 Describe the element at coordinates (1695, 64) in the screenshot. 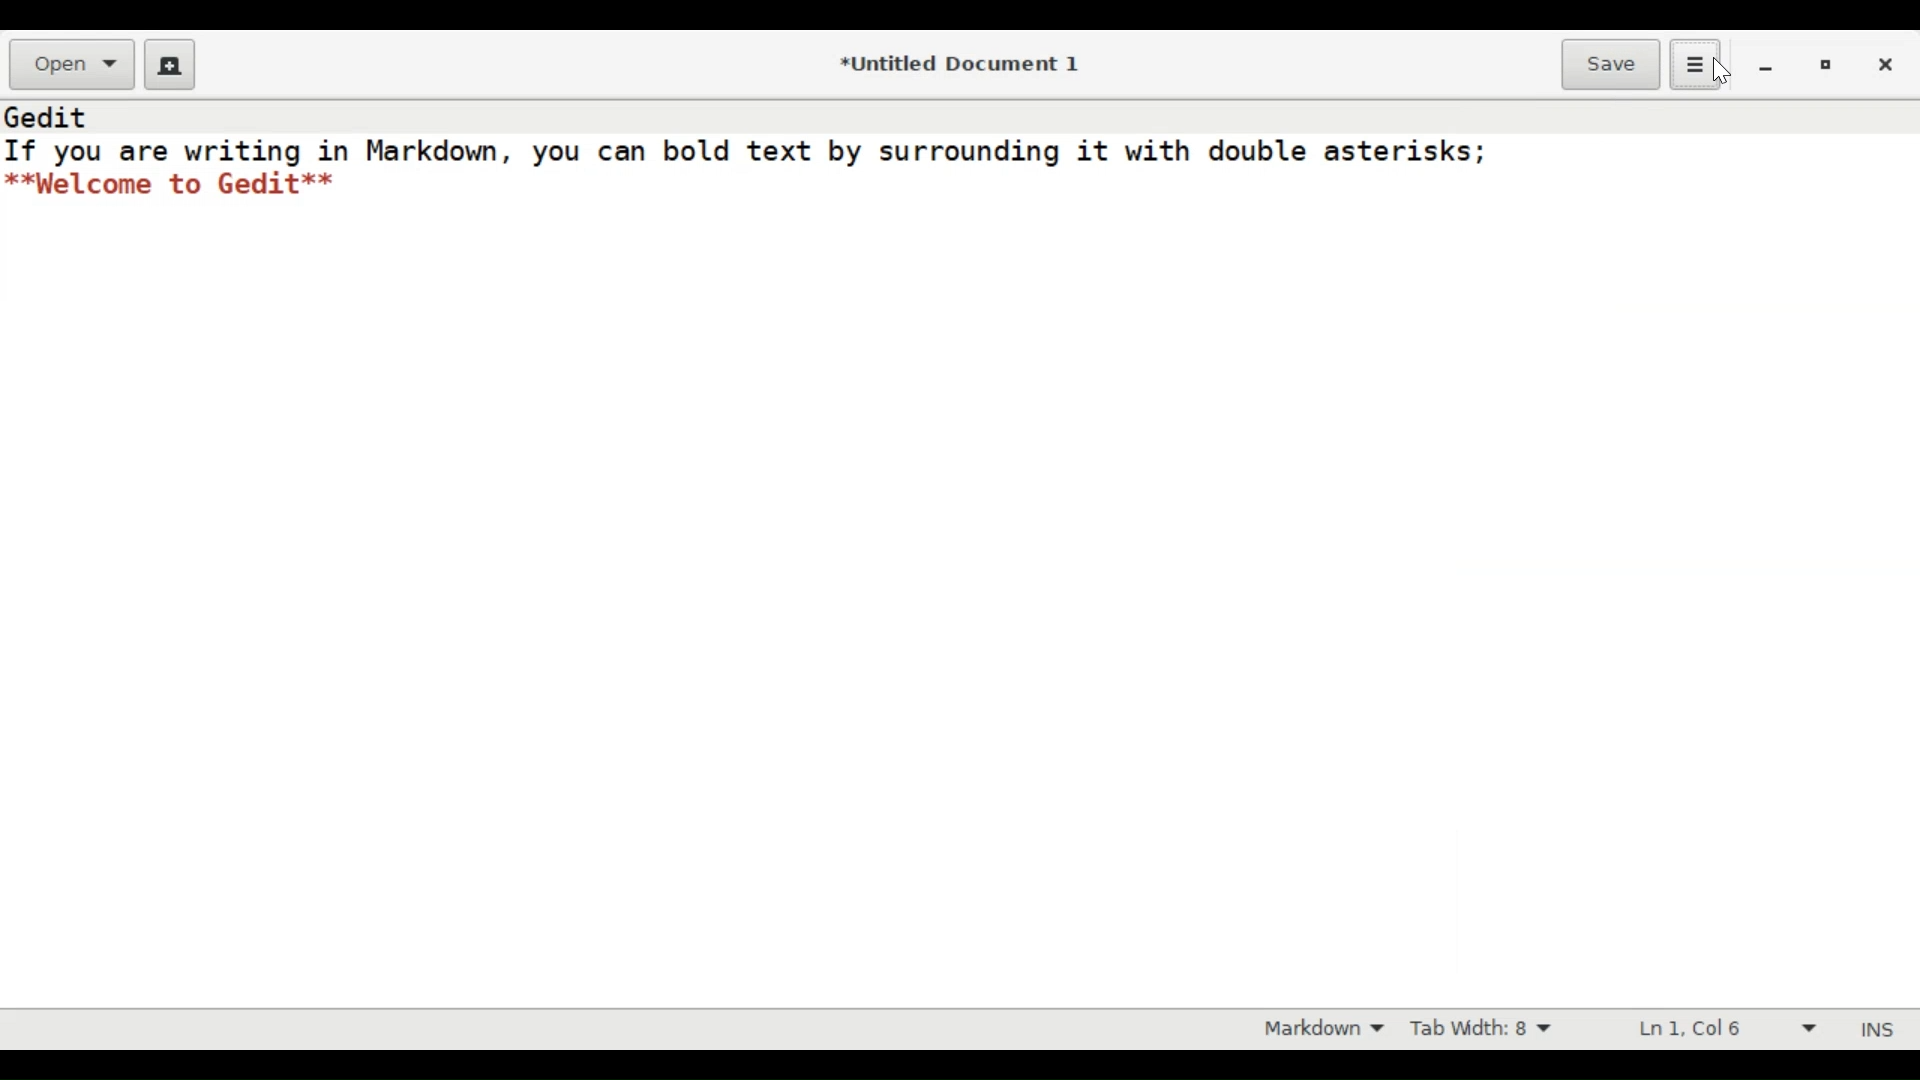

I see `Application menu` at that location.